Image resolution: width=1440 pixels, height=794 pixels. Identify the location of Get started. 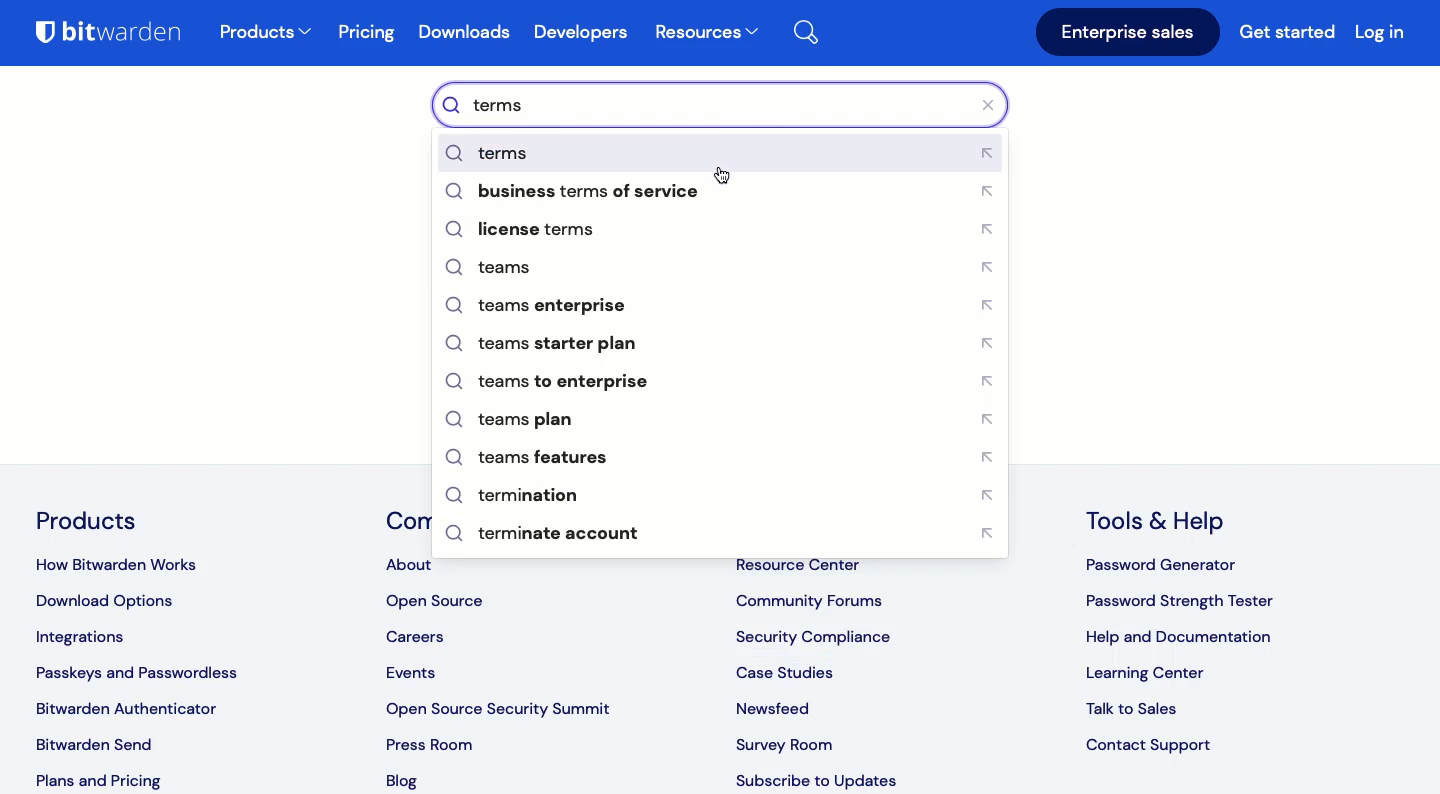
(1290, 35).